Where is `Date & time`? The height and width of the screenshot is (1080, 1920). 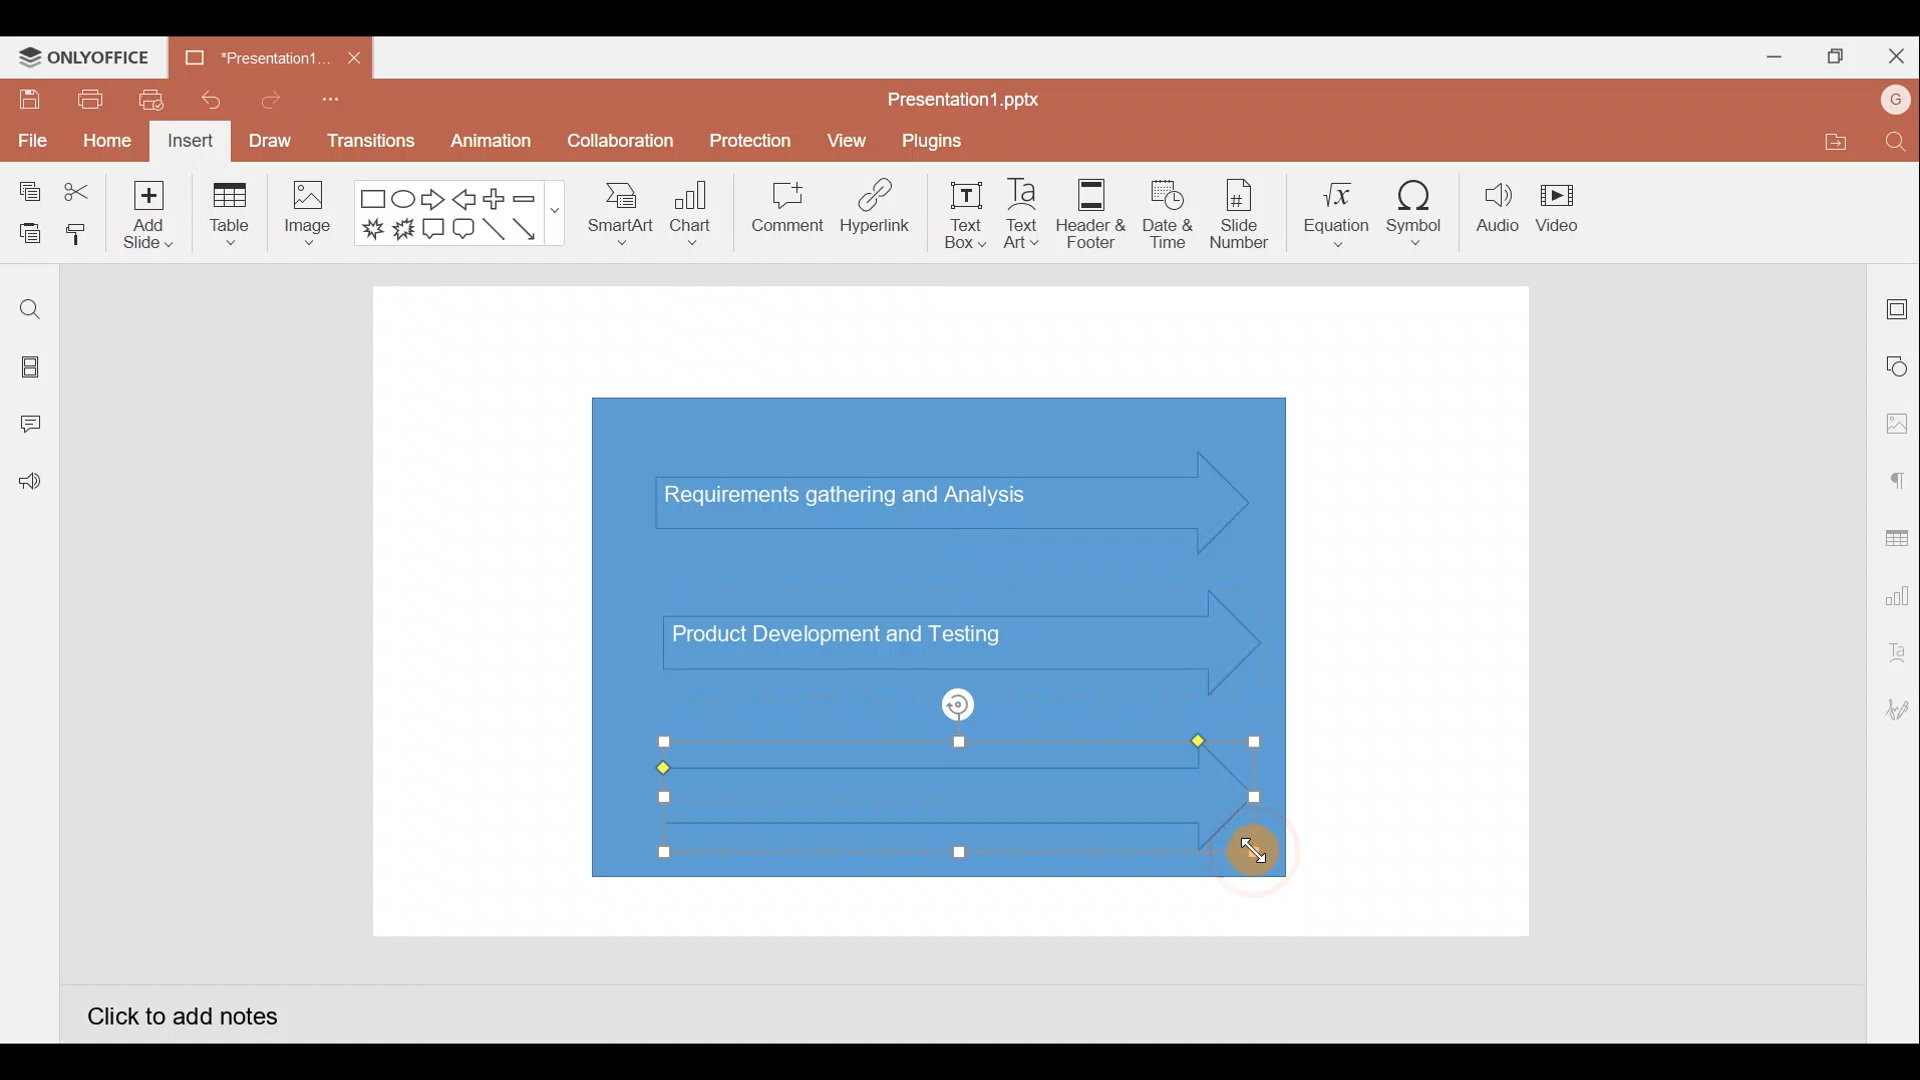 Date & time is located at coordinates (1168, 214).